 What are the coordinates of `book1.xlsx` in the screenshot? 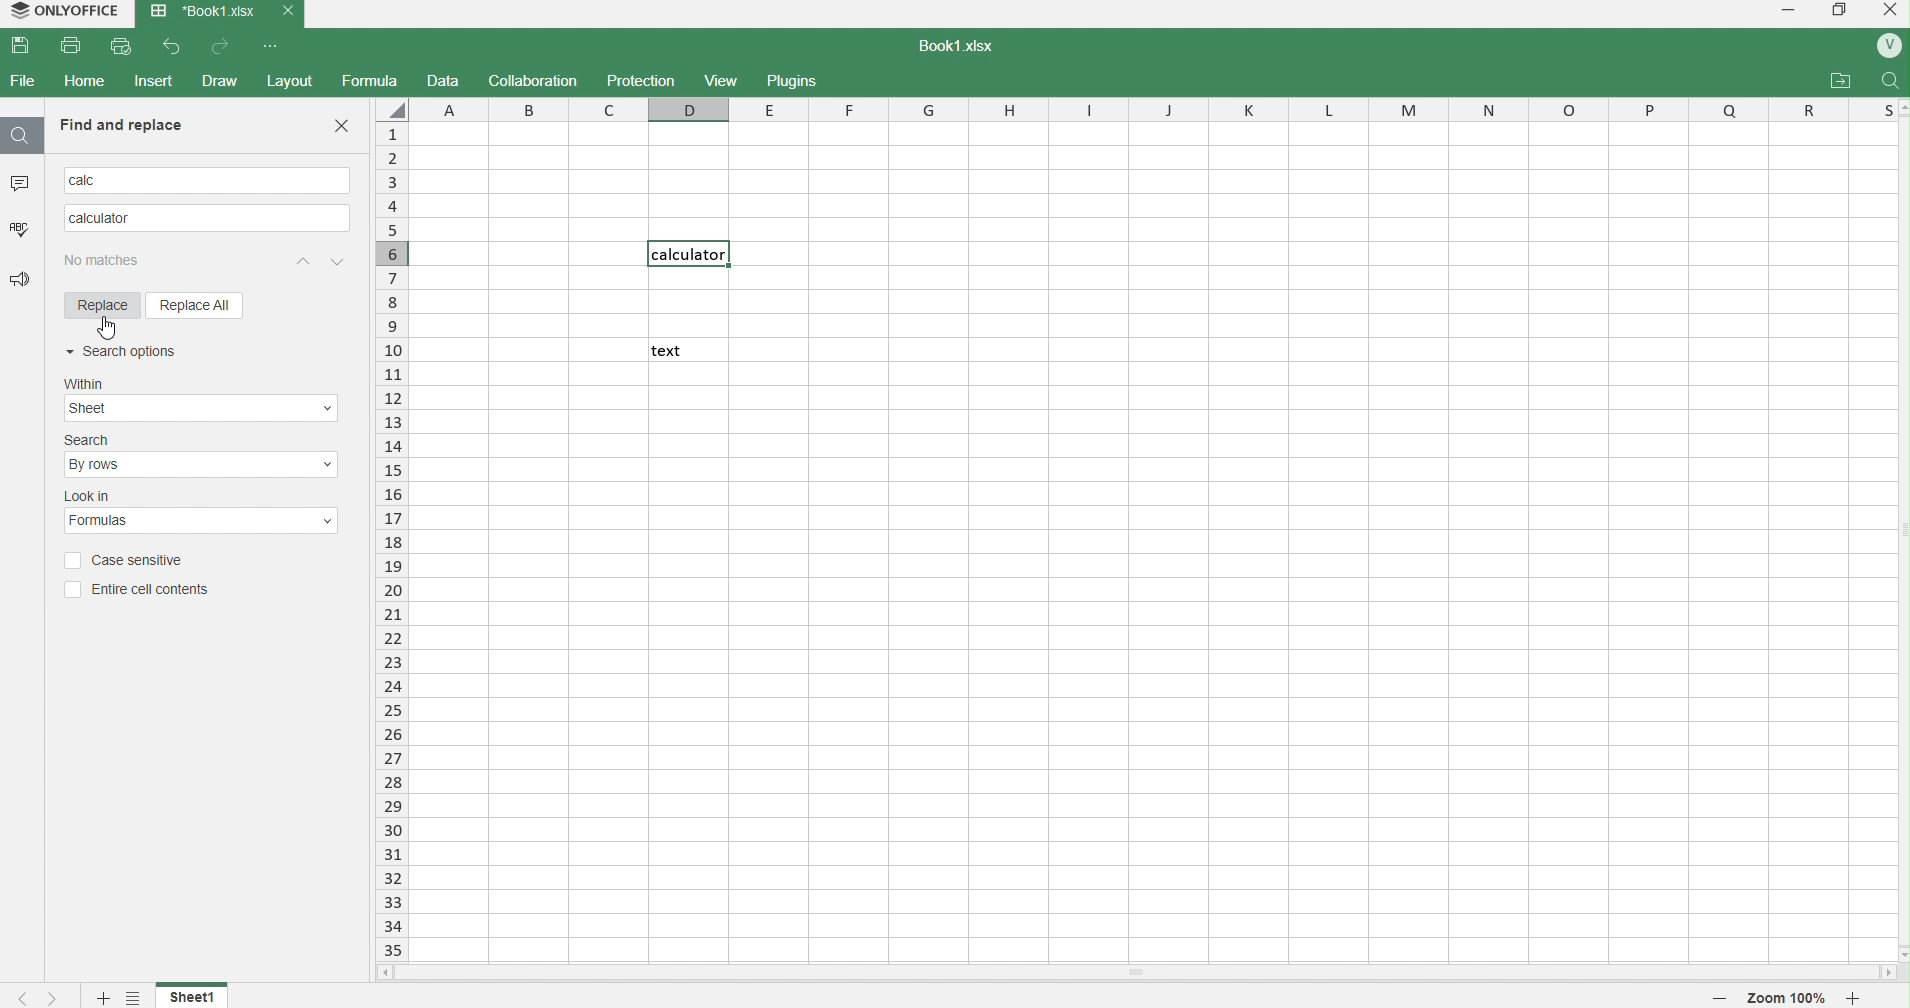 It's located at (200, 14).